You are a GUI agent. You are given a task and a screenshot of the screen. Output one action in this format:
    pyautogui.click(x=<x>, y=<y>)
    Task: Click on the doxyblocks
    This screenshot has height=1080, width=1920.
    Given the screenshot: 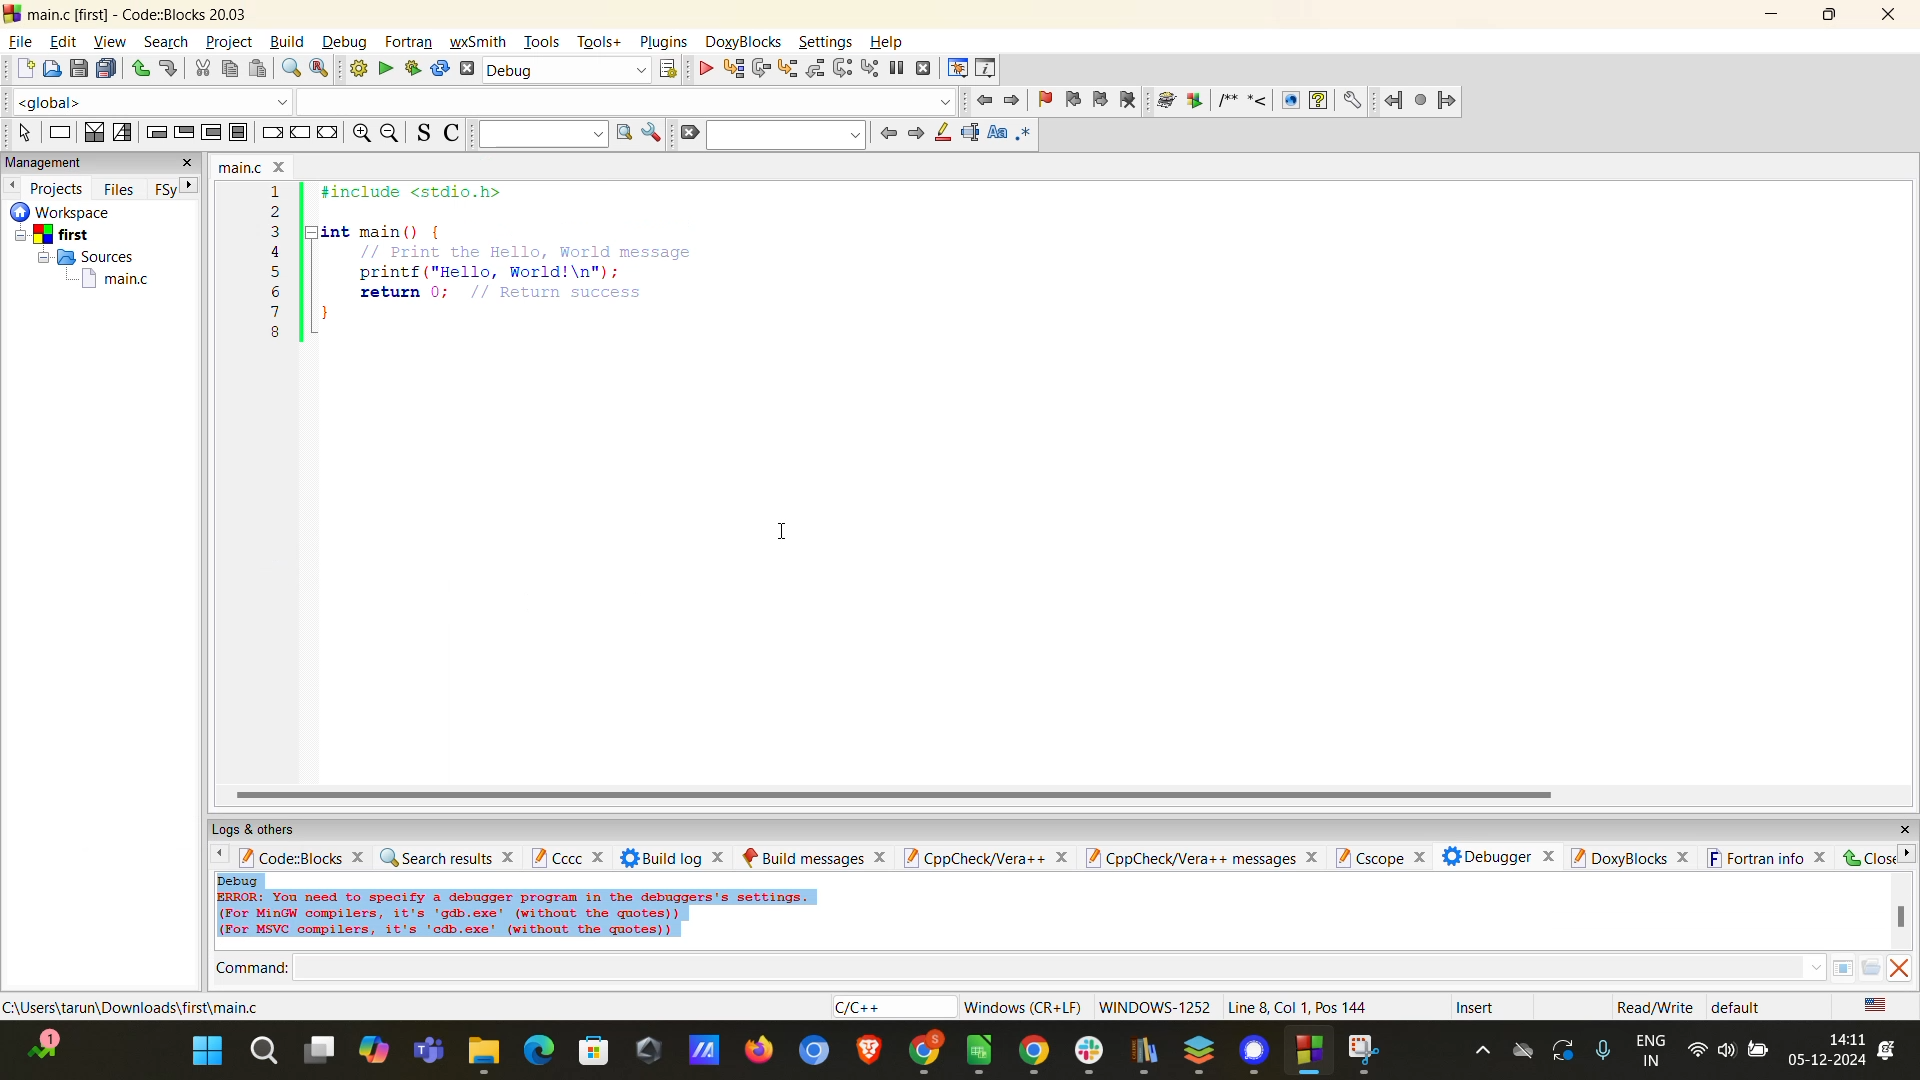 What is the action you would take?
    pyautogui.click(x=1629, y=854)
    